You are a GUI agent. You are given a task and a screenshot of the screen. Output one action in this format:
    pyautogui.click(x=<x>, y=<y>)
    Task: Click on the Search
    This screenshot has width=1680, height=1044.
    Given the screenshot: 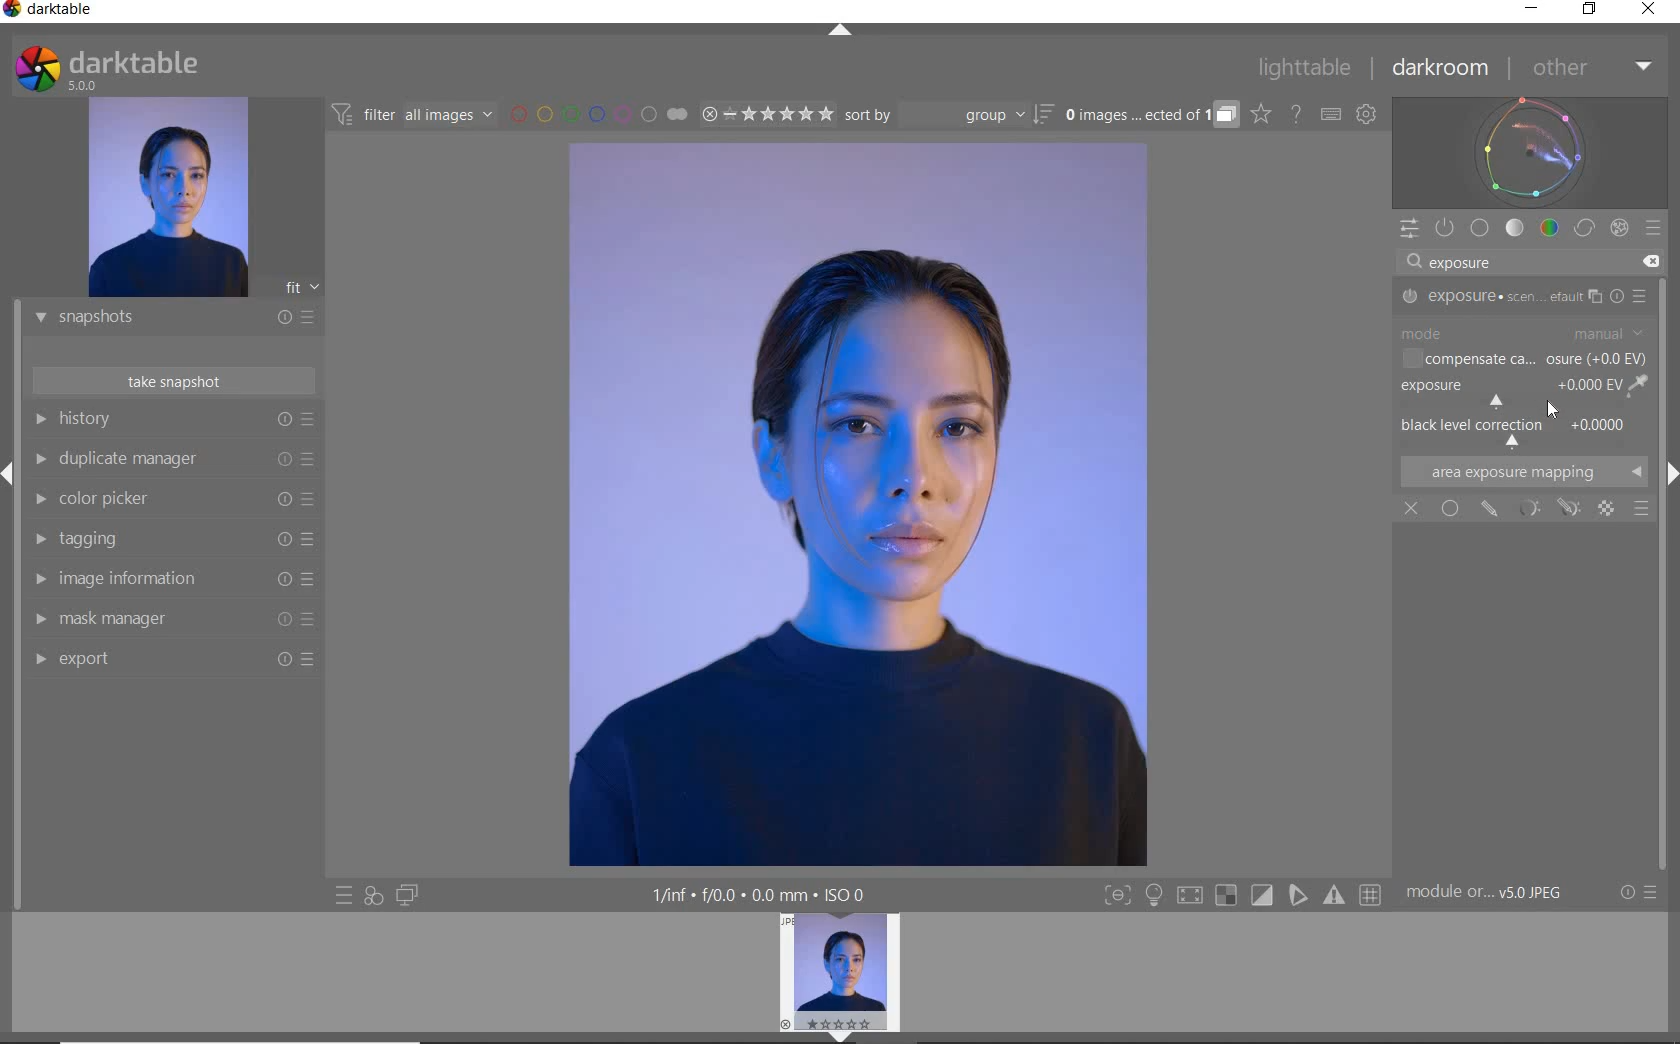 What is the action you would take?
    pyautogui.click(x=1411, y=263)
    